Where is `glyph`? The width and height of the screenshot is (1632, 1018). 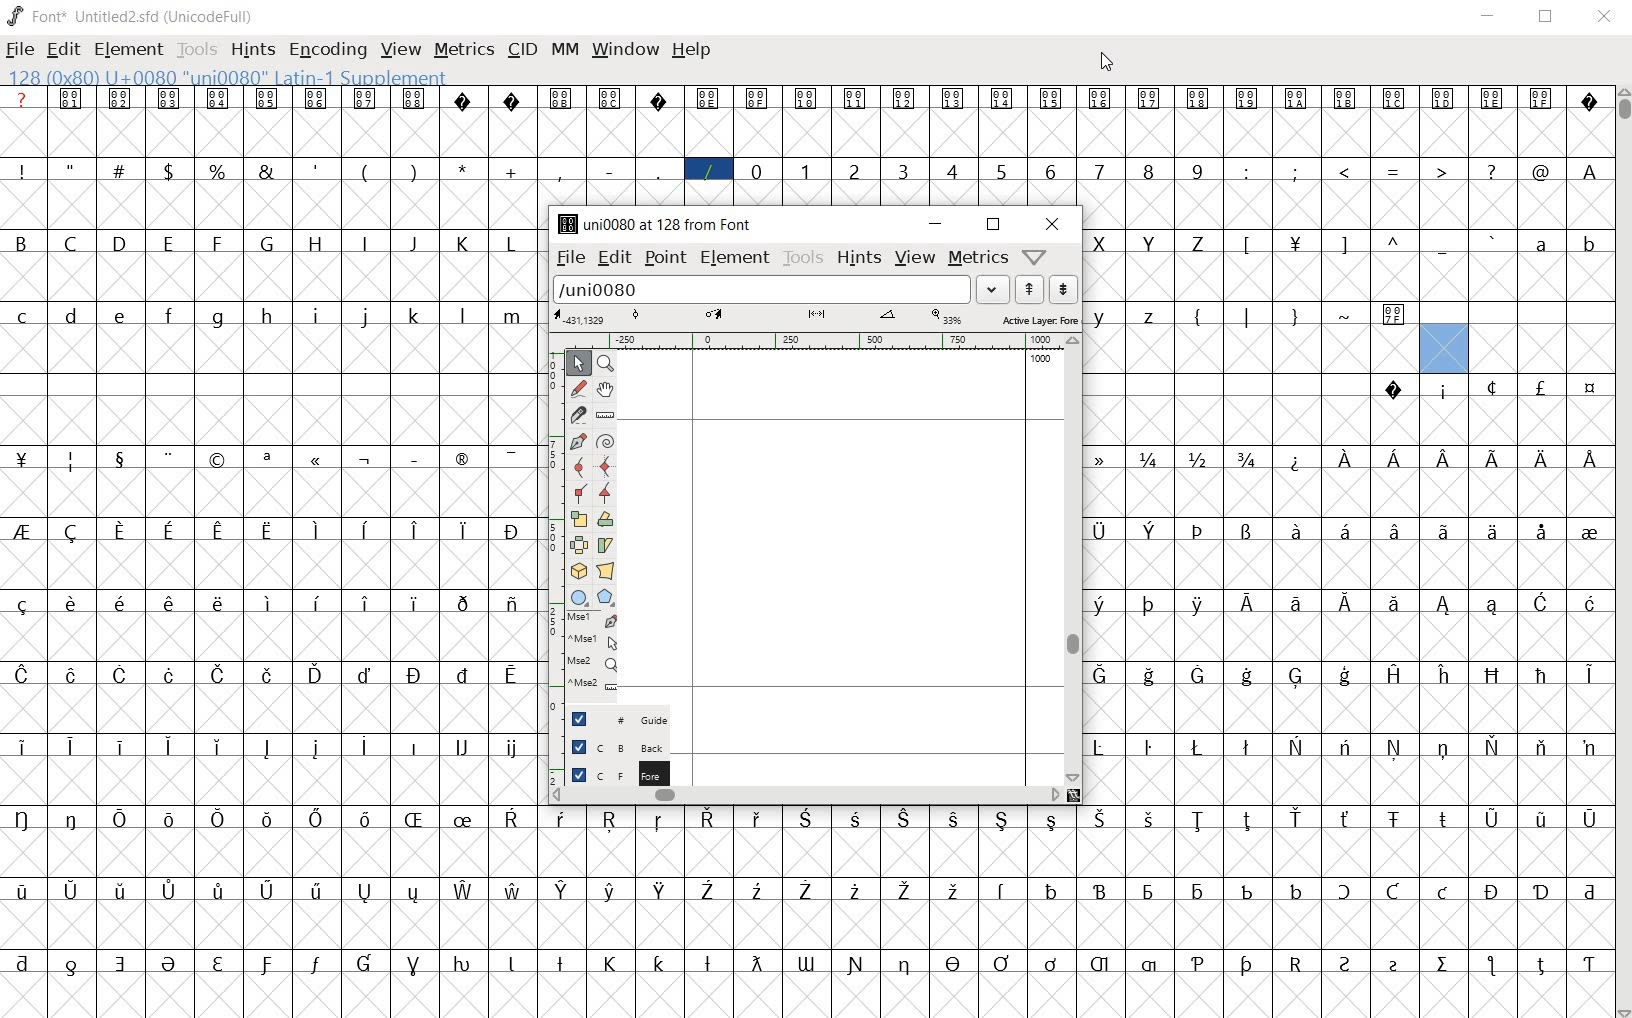
glyph is located at coordinates (1395, 604).